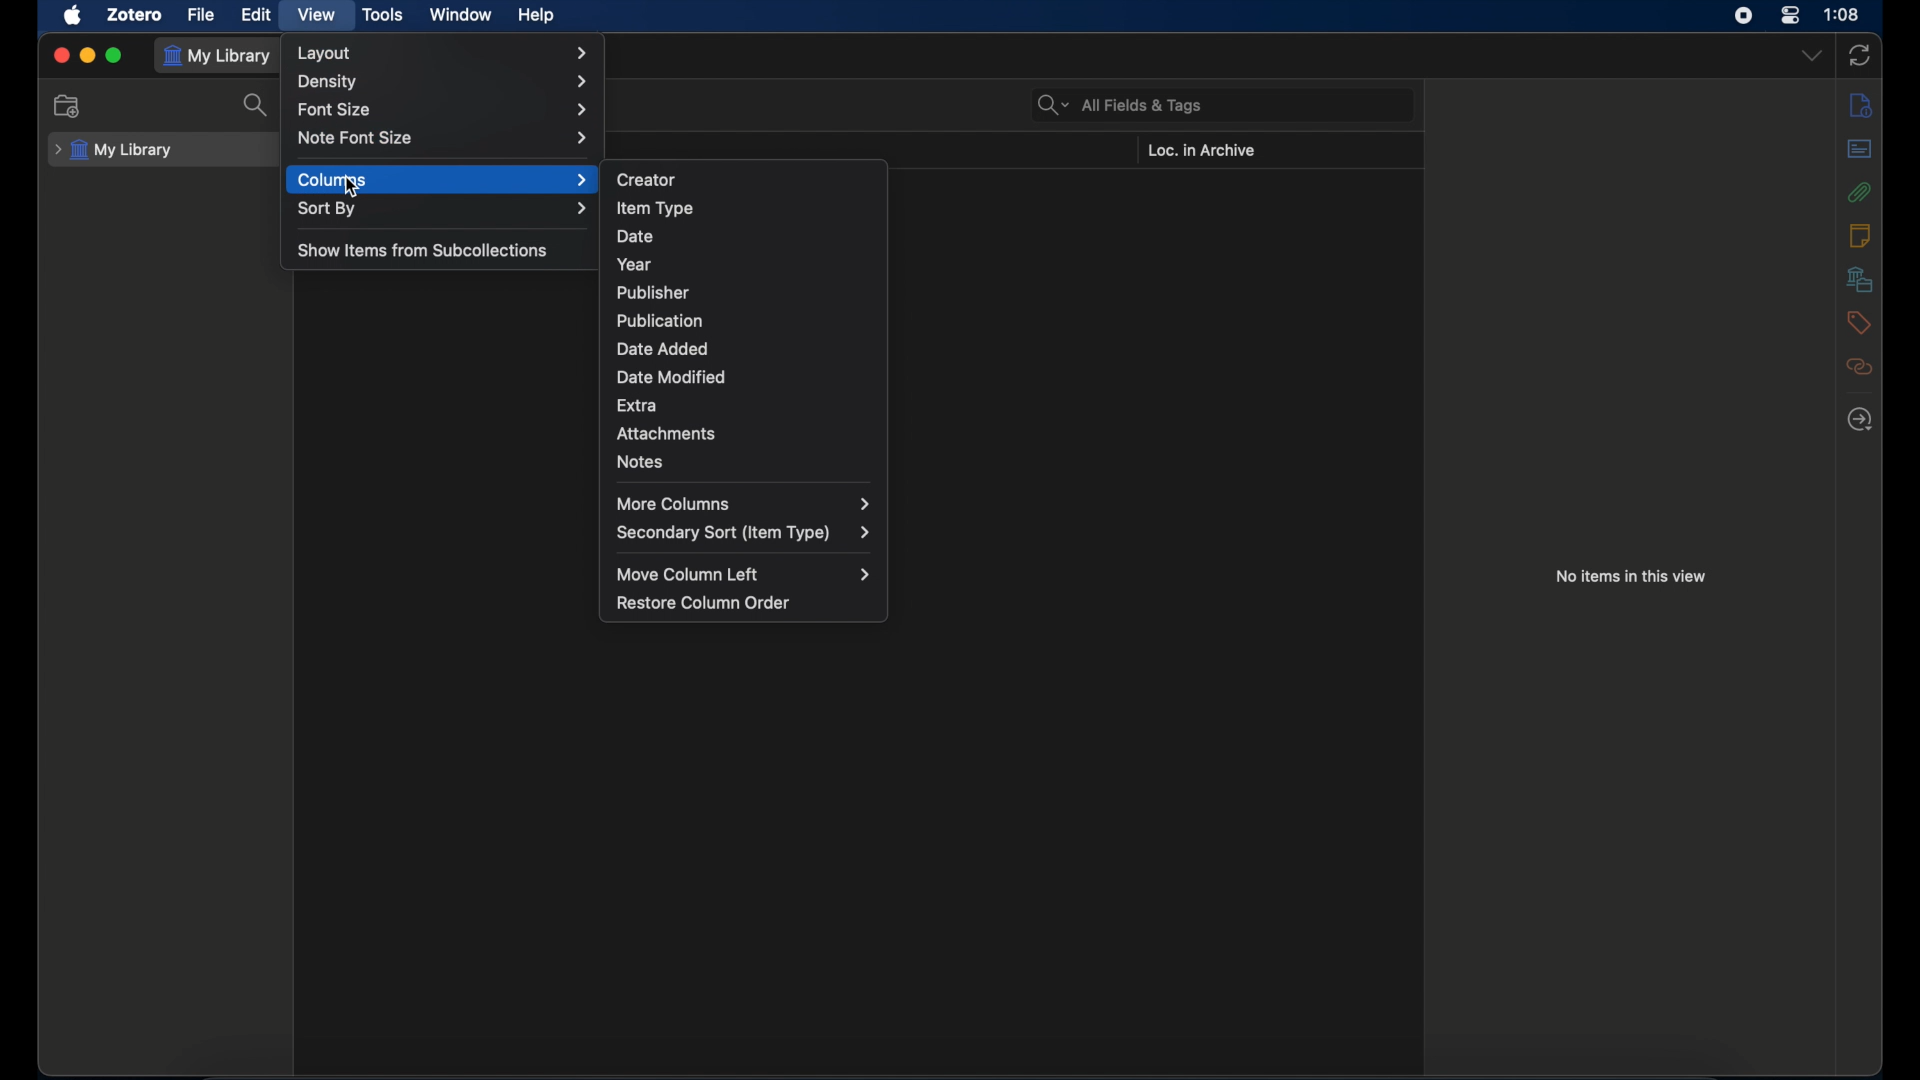 This screenshot has width=1920, height=1080. Describe the element at coordinates (463, 14) in the screenshot. I see `window` at that location.